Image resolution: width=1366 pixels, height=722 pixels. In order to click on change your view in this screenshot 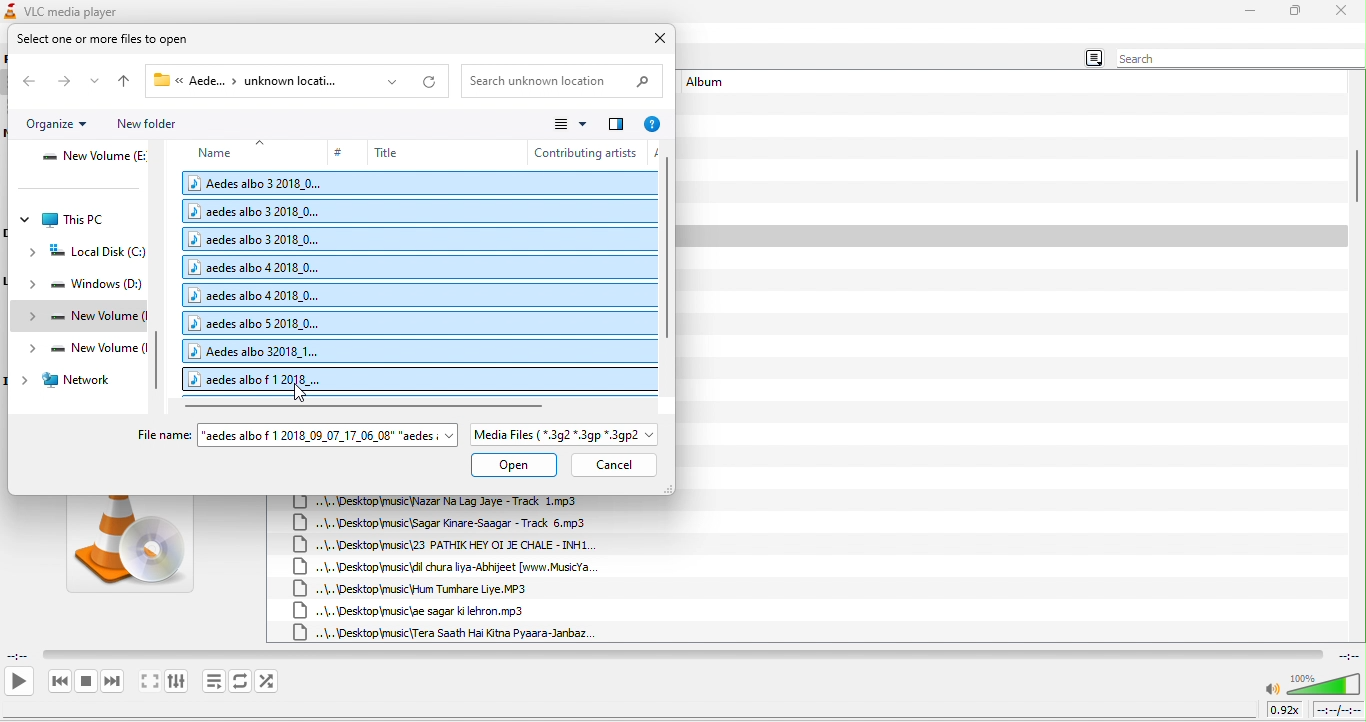, I will do `click(616, 122)`.